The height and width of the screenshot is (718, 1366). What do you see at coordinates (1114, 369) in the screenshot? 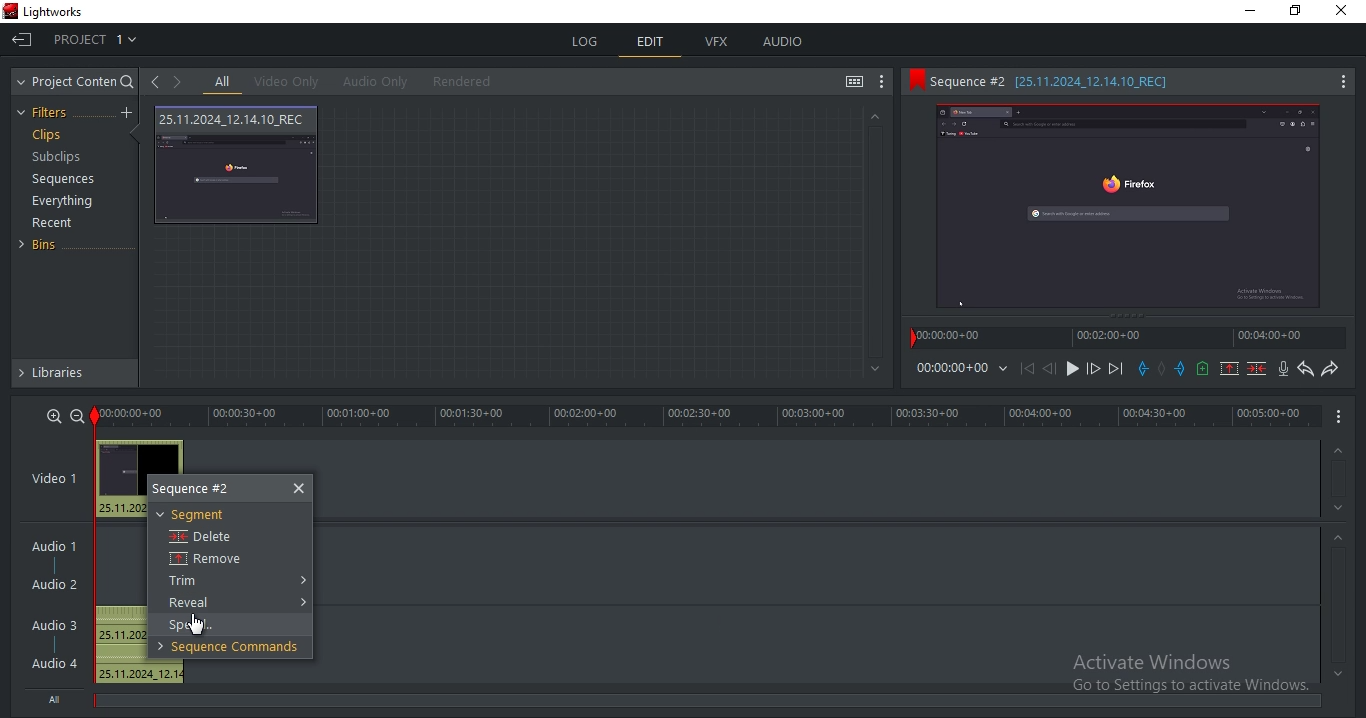
I see `move forward to the next cut` at bounding box center [1114, 369].